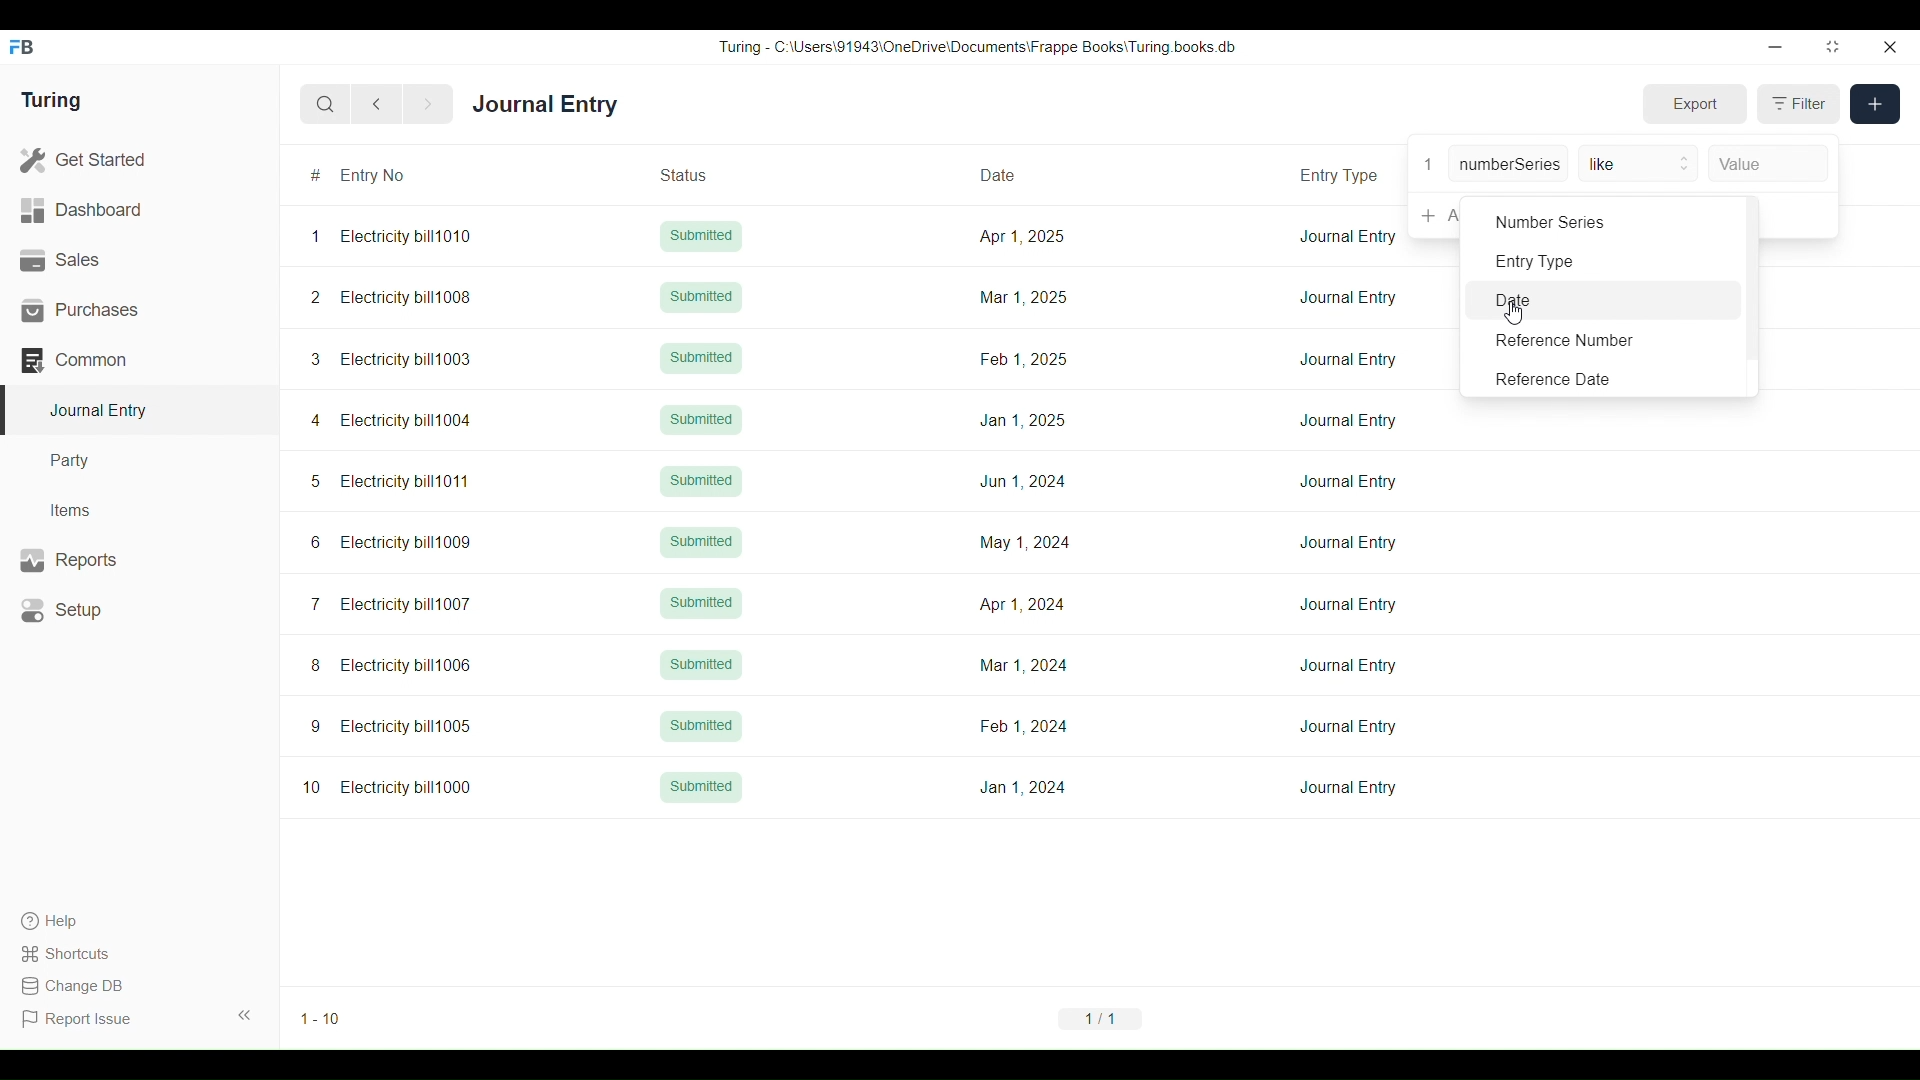 Image resolution: width=1920 pixels, height=1080 pixels. What do you see at coordinates (245, 1015) in the screenshot?
I see `Collapse sidebar` at bounding box center [245, 1015].